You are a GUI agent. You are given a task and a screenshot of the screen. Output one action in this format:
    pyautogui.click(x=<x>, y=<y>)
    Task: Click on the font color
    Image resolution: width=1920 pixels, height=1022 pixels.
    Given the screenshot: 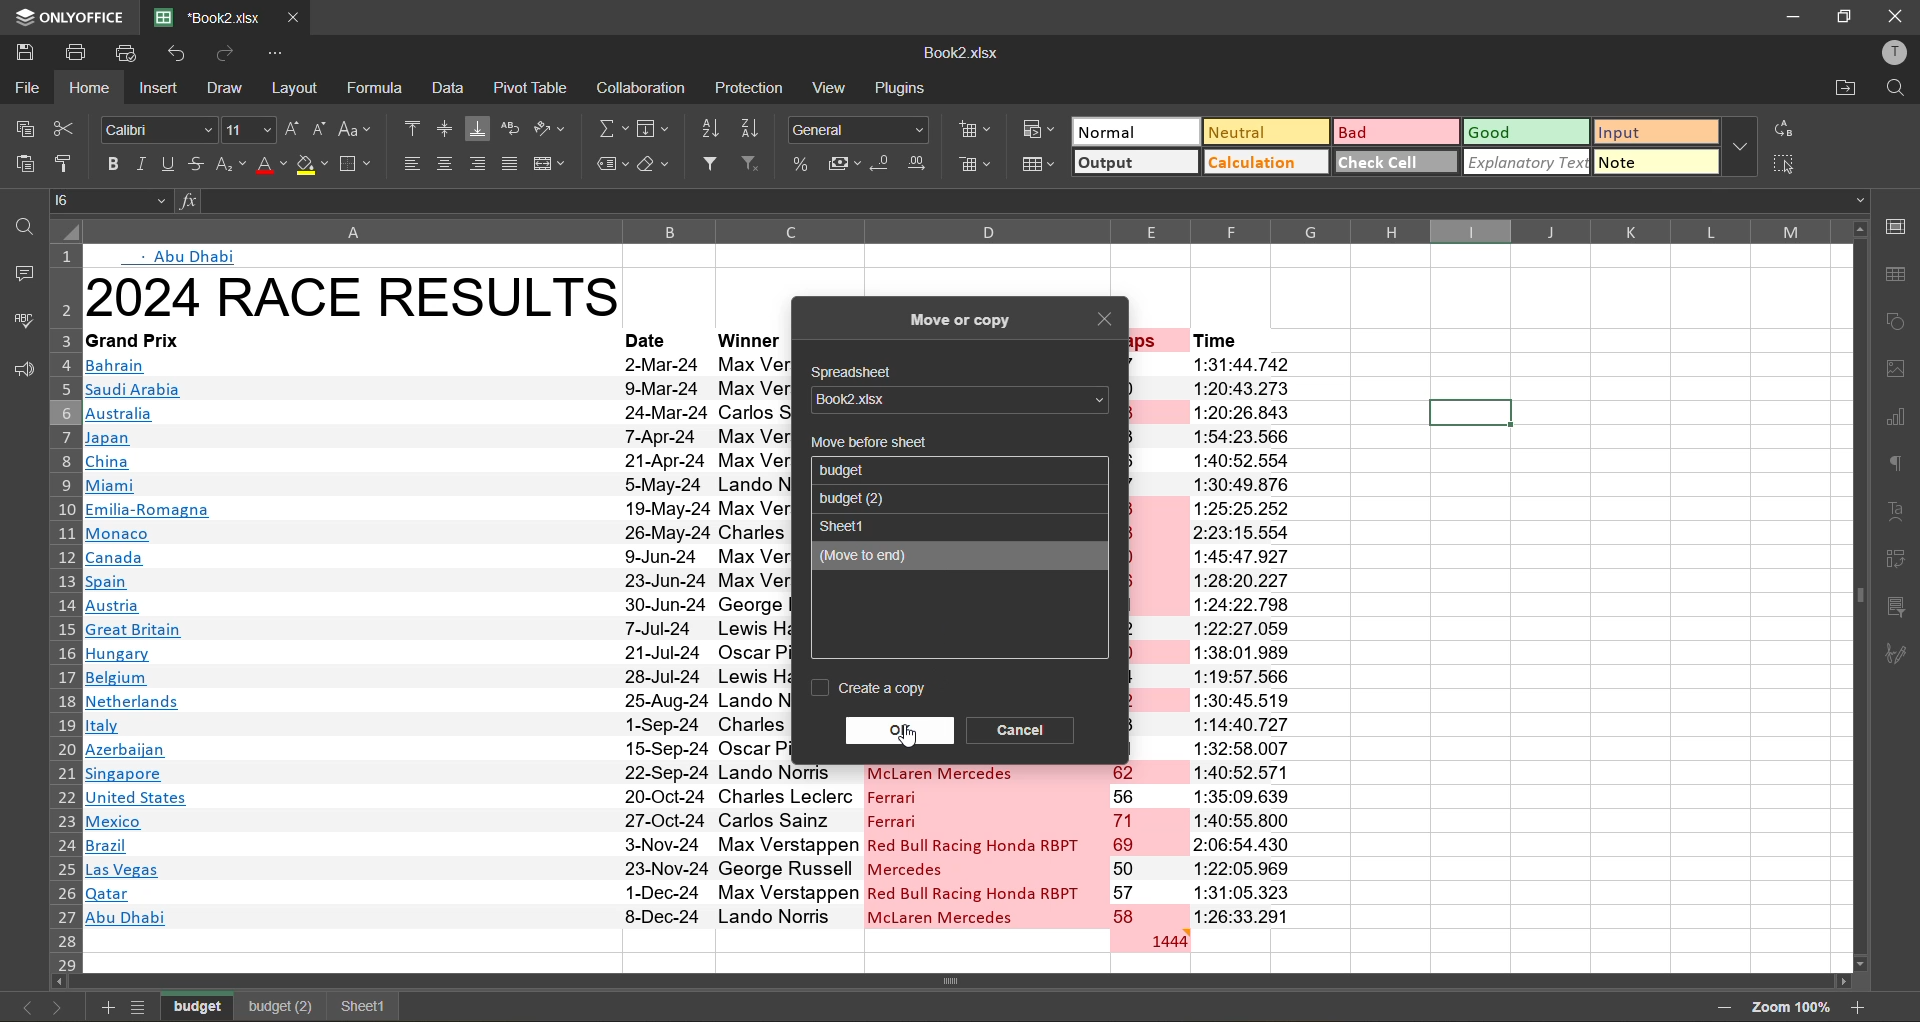 What is the action you would take?
    pyautogui.click(x=271, y=166)
    